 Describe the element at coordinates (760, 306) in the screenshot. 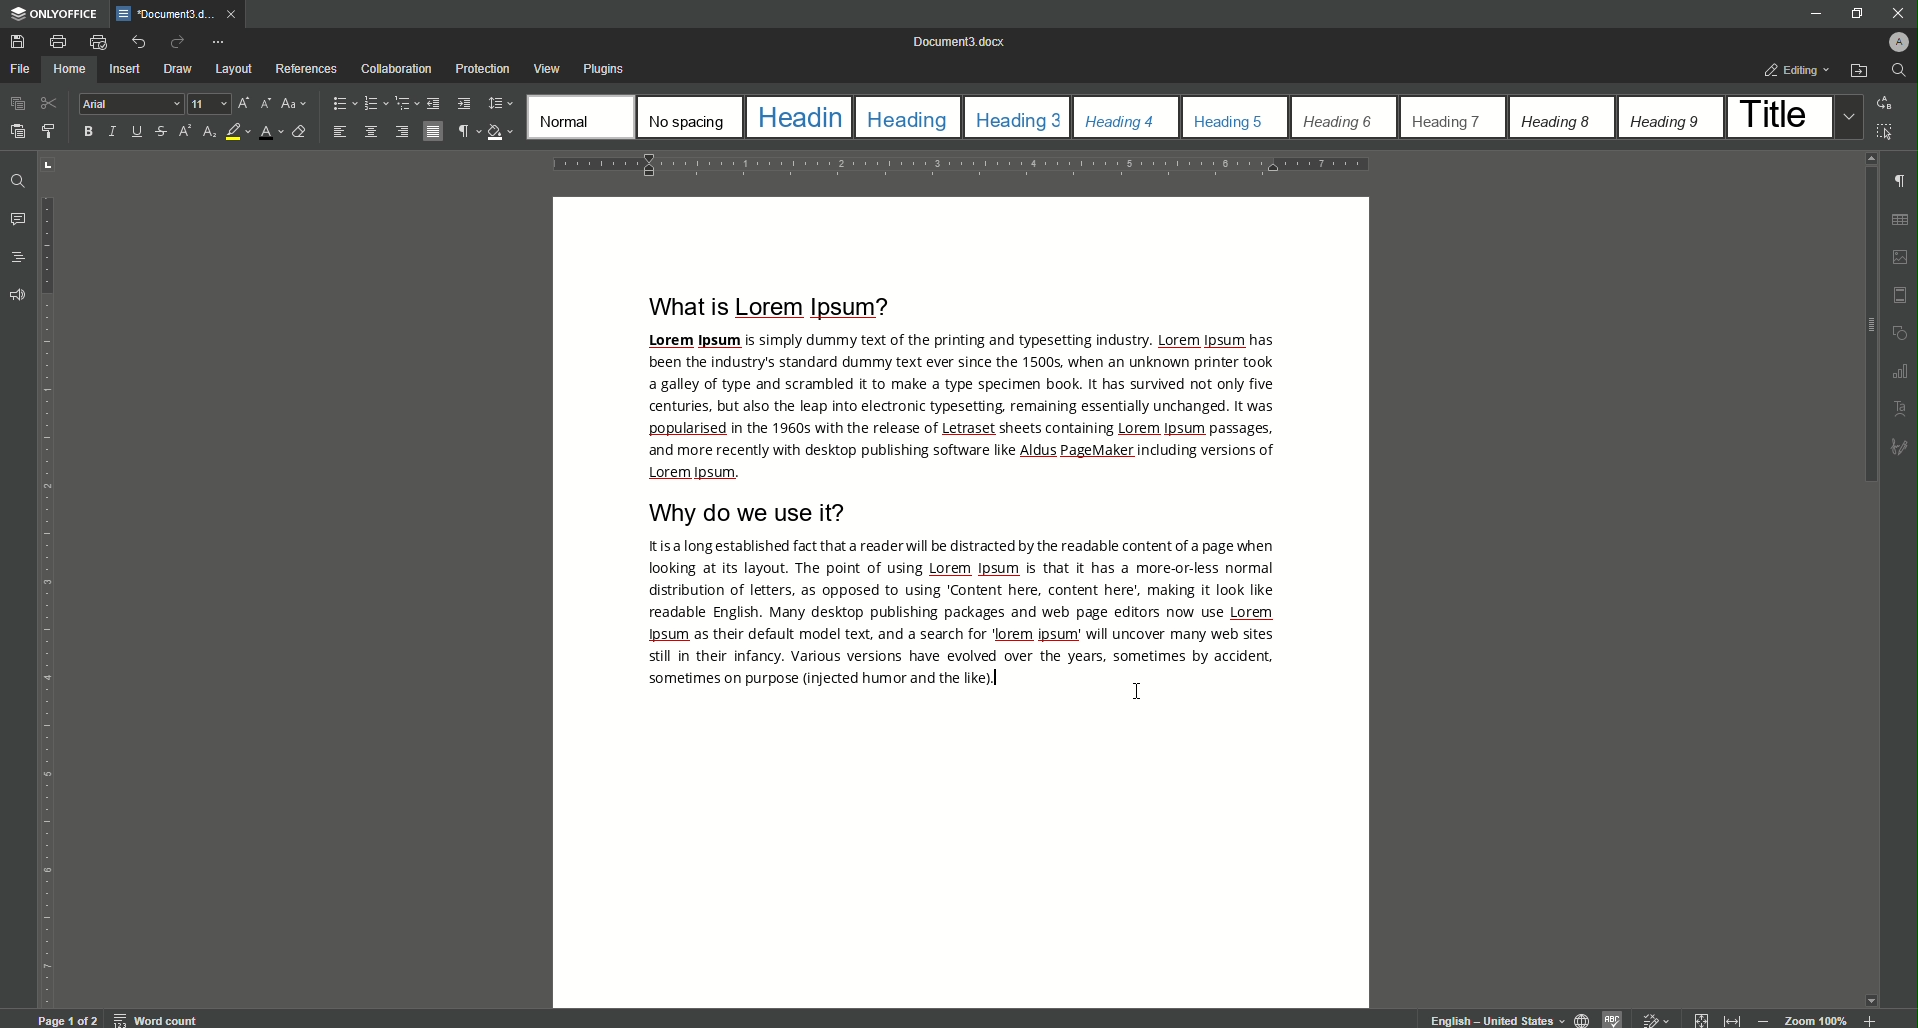

I see `What is Lorem Ipsum?` at that location.